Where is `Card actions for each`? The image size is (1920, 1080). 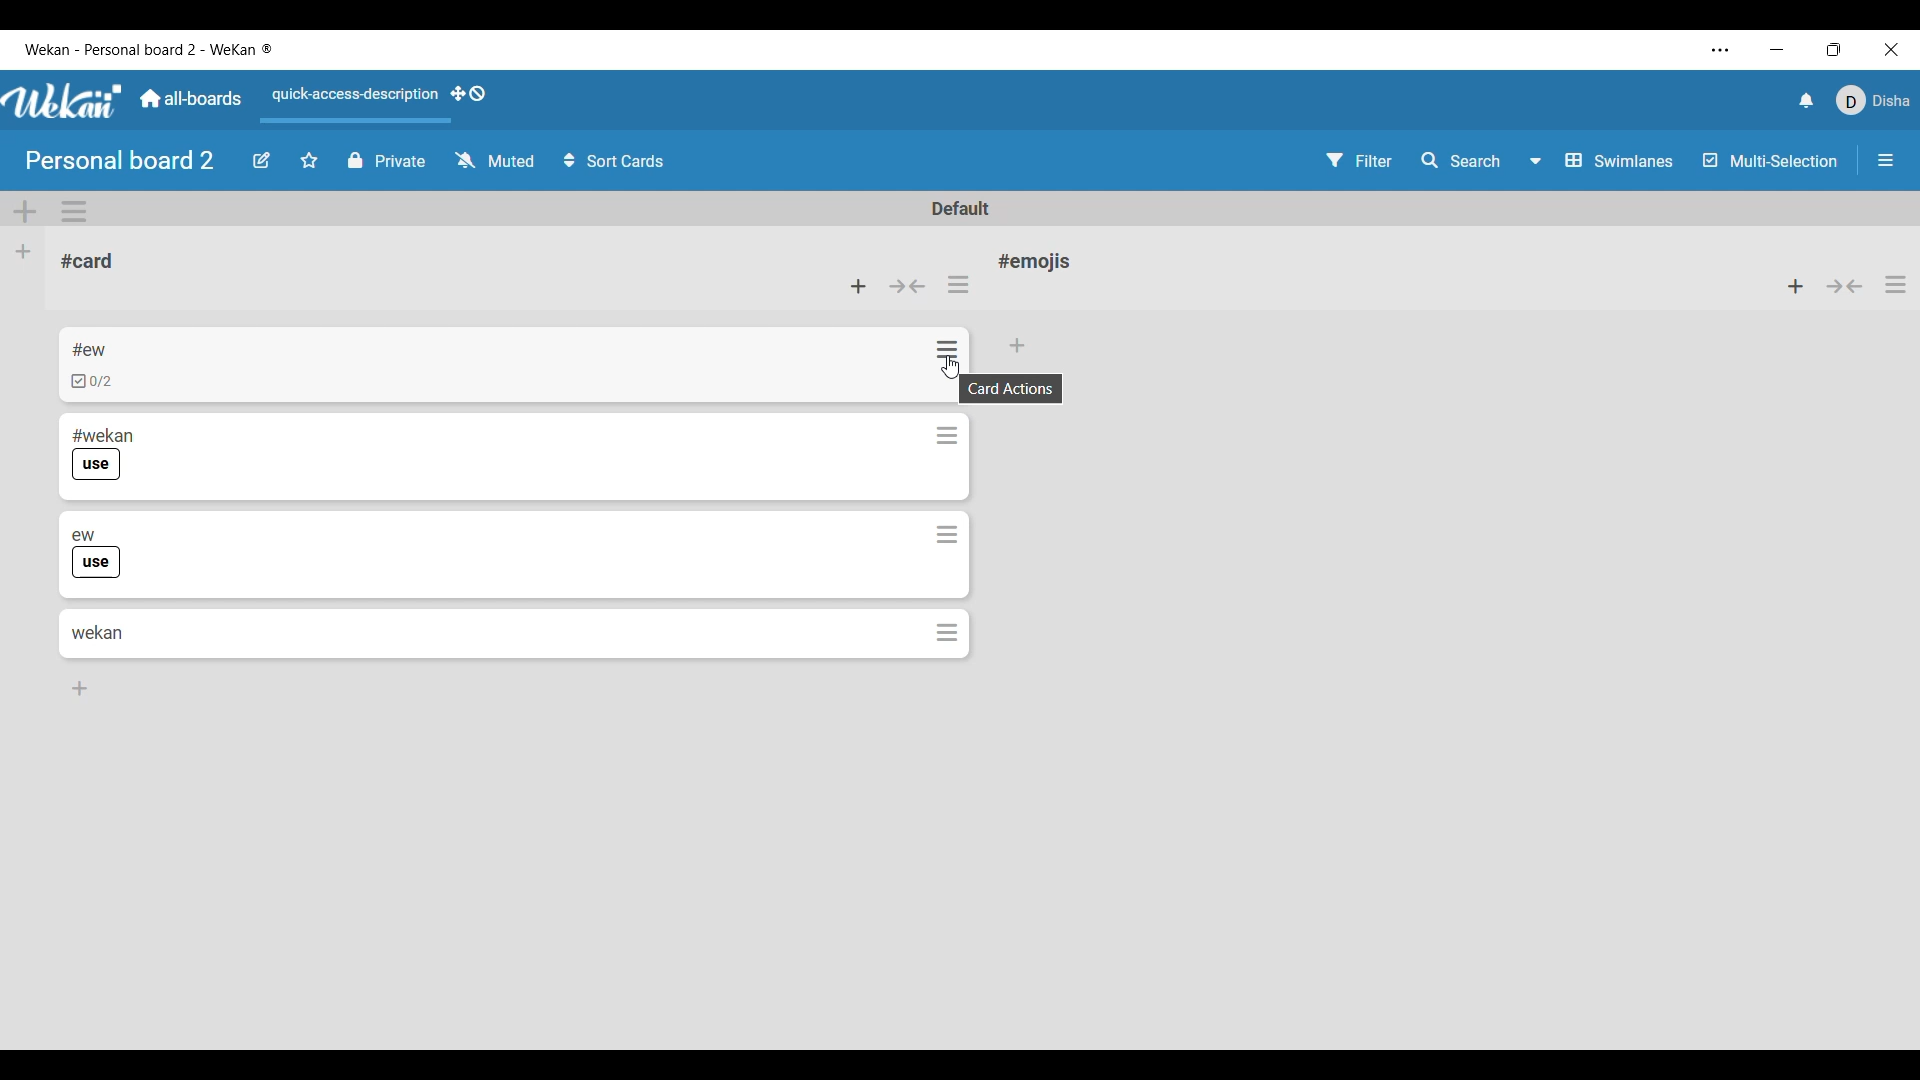
Card actions for each is located at coordinates (948, 492).